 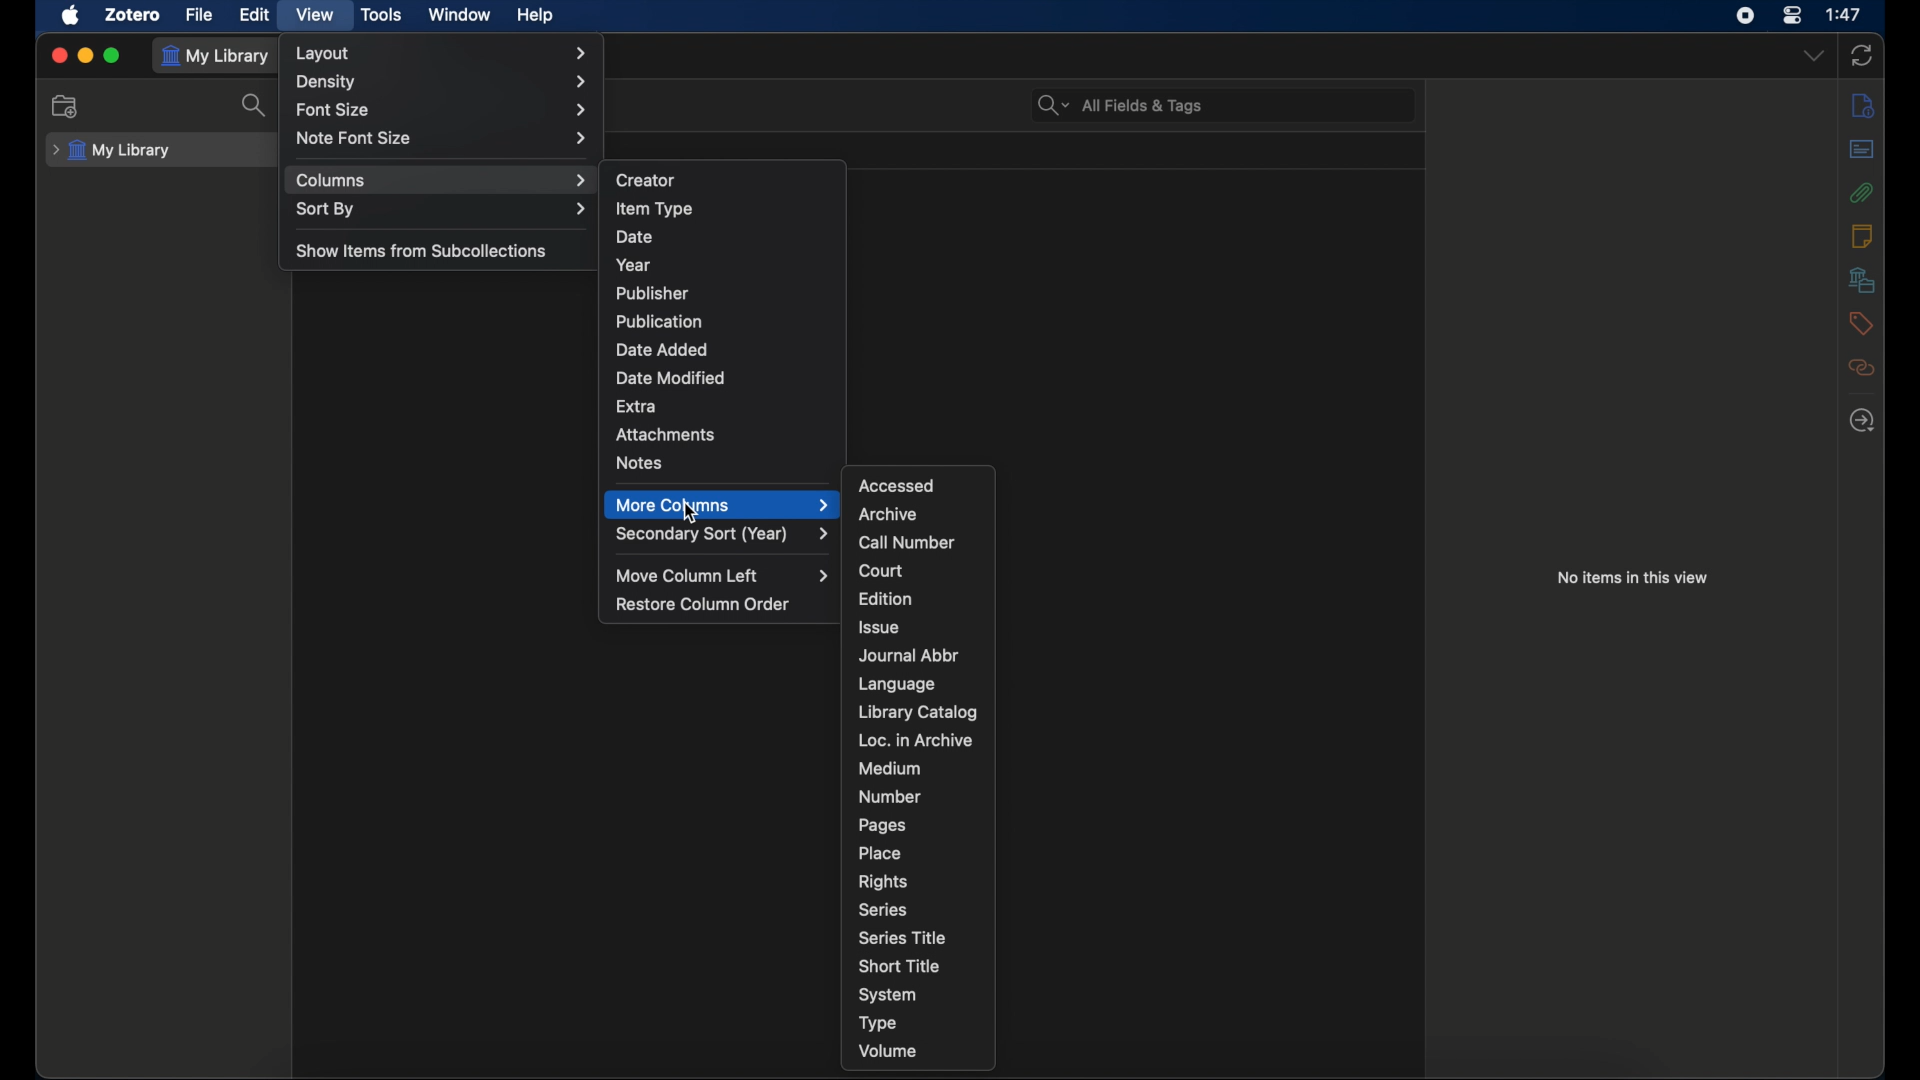 What do you see at coordinates (1862, 420) in the screenshot?
I see `locate` at bounding box center [1862, 420].